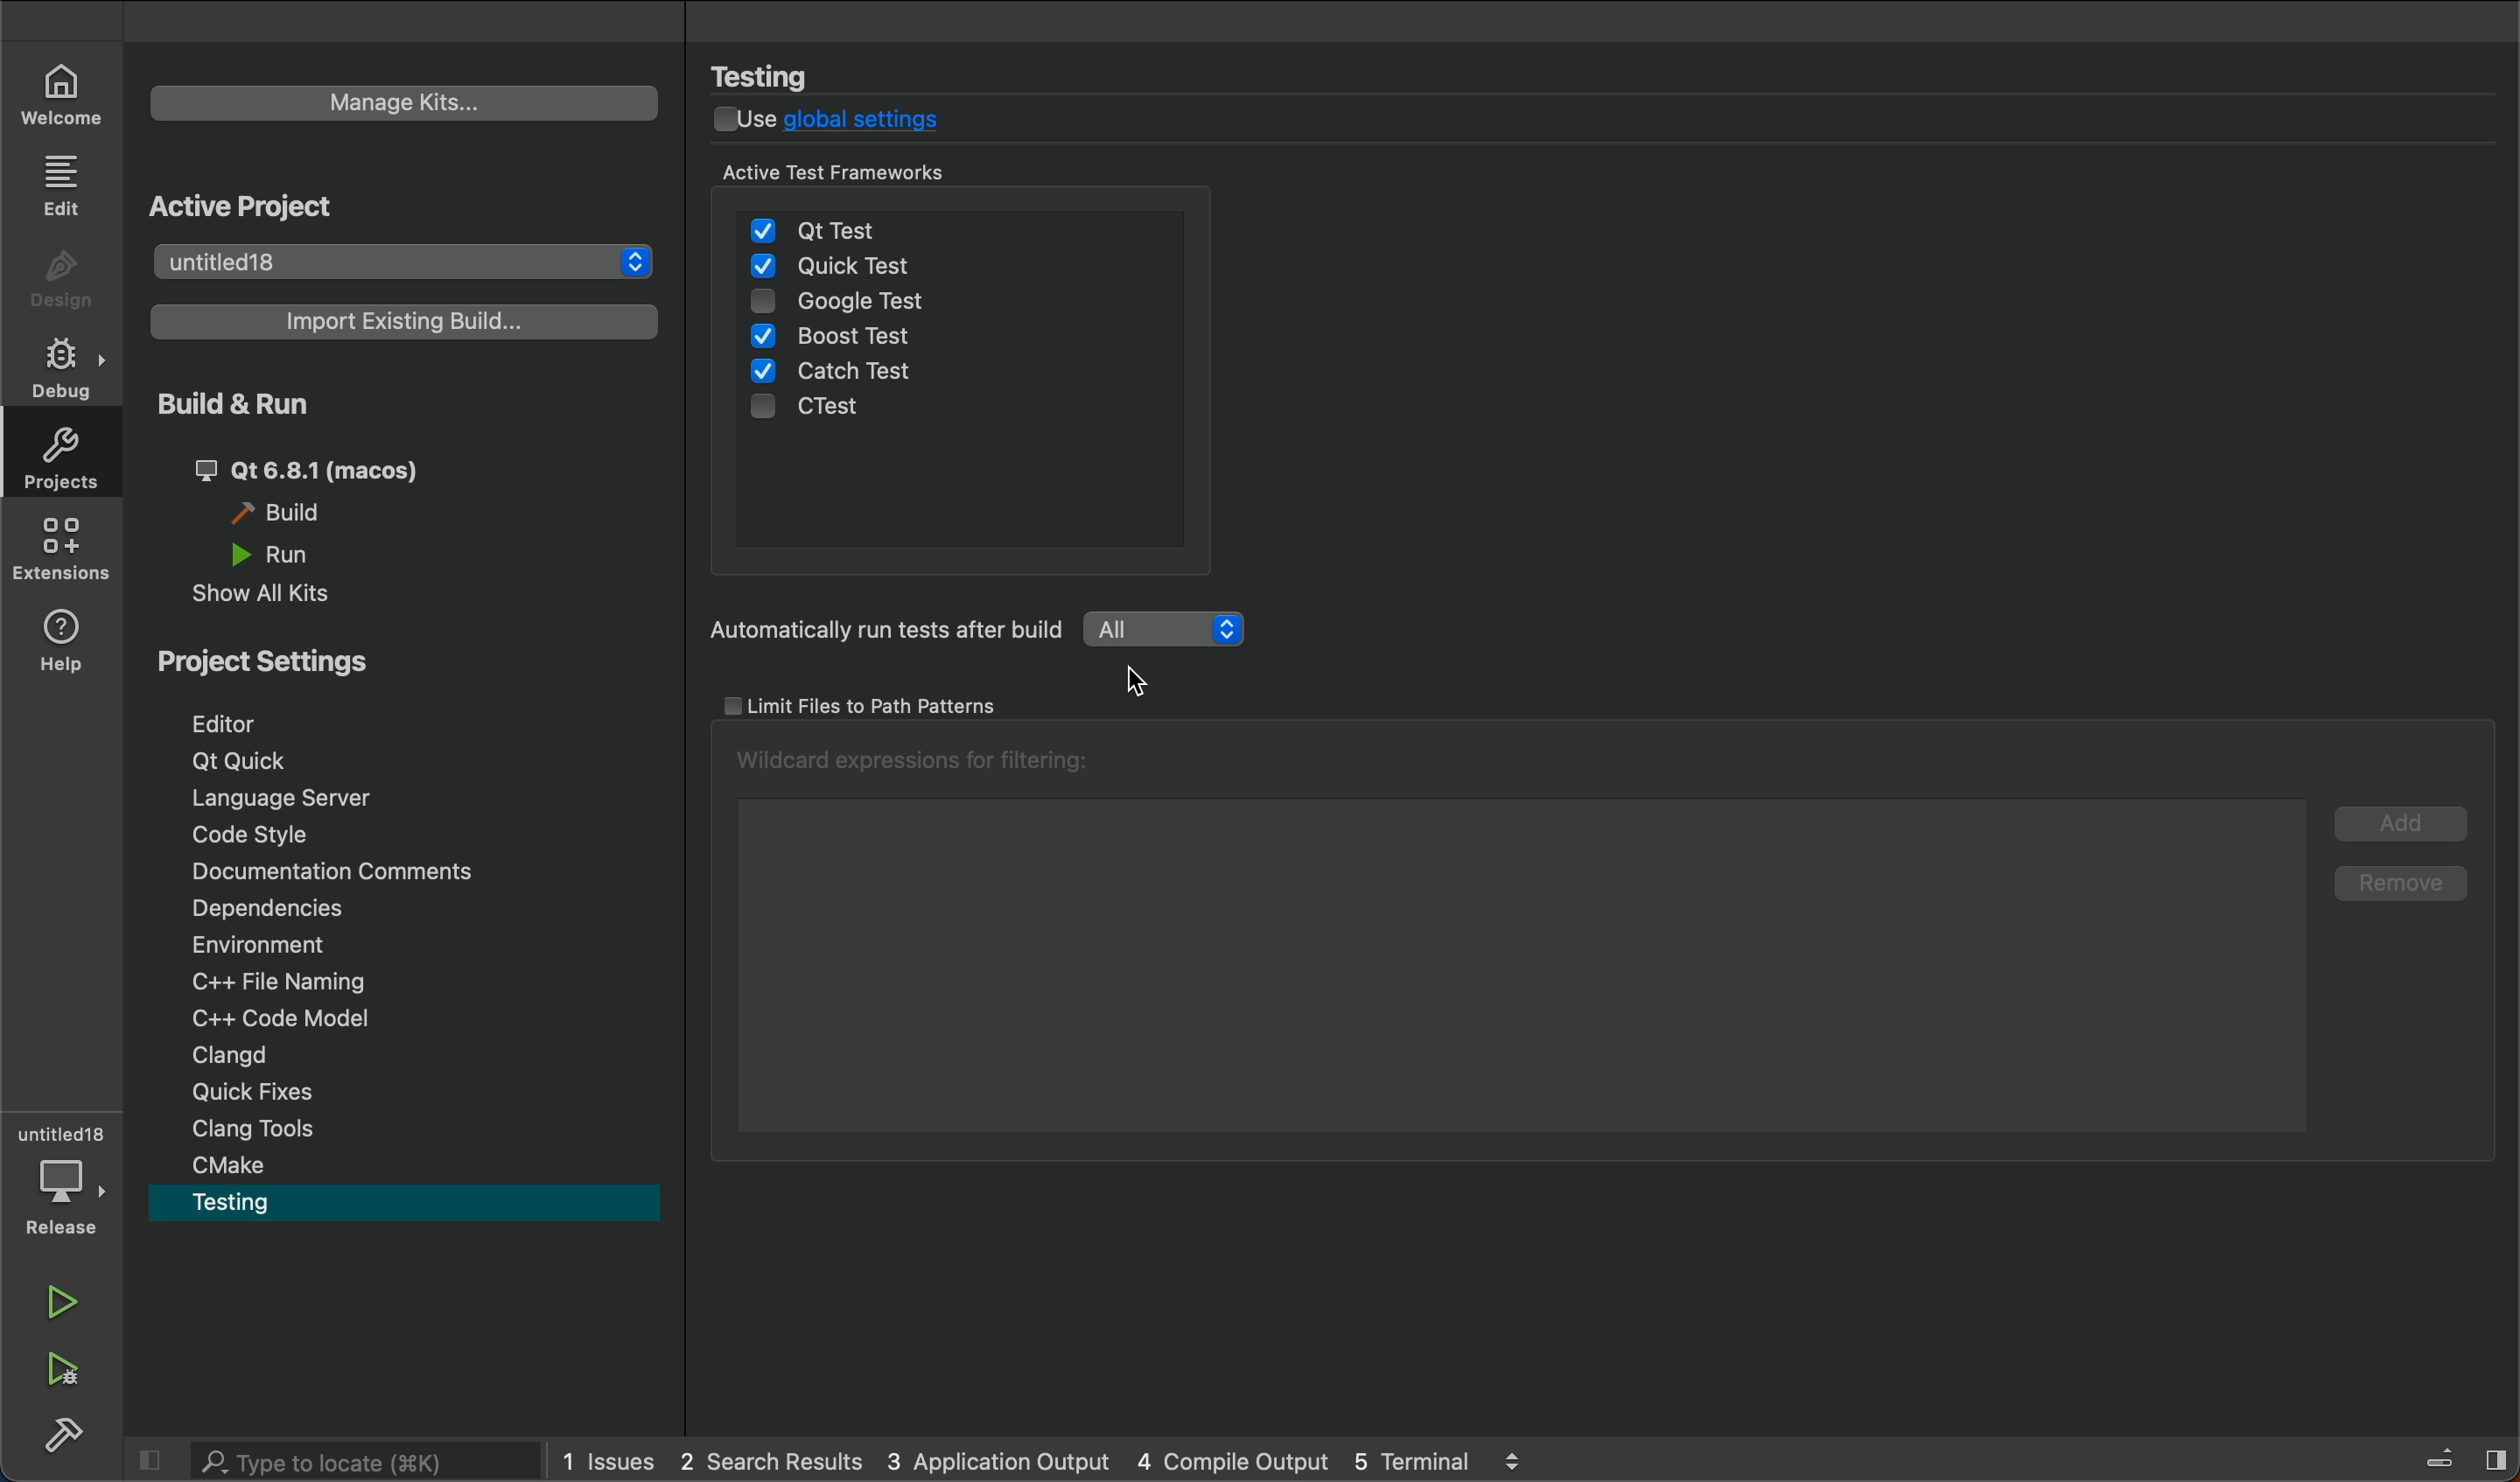 This screenshot has height=1482, width=2520. I want to click on quick fixes, so click(270, 1092).